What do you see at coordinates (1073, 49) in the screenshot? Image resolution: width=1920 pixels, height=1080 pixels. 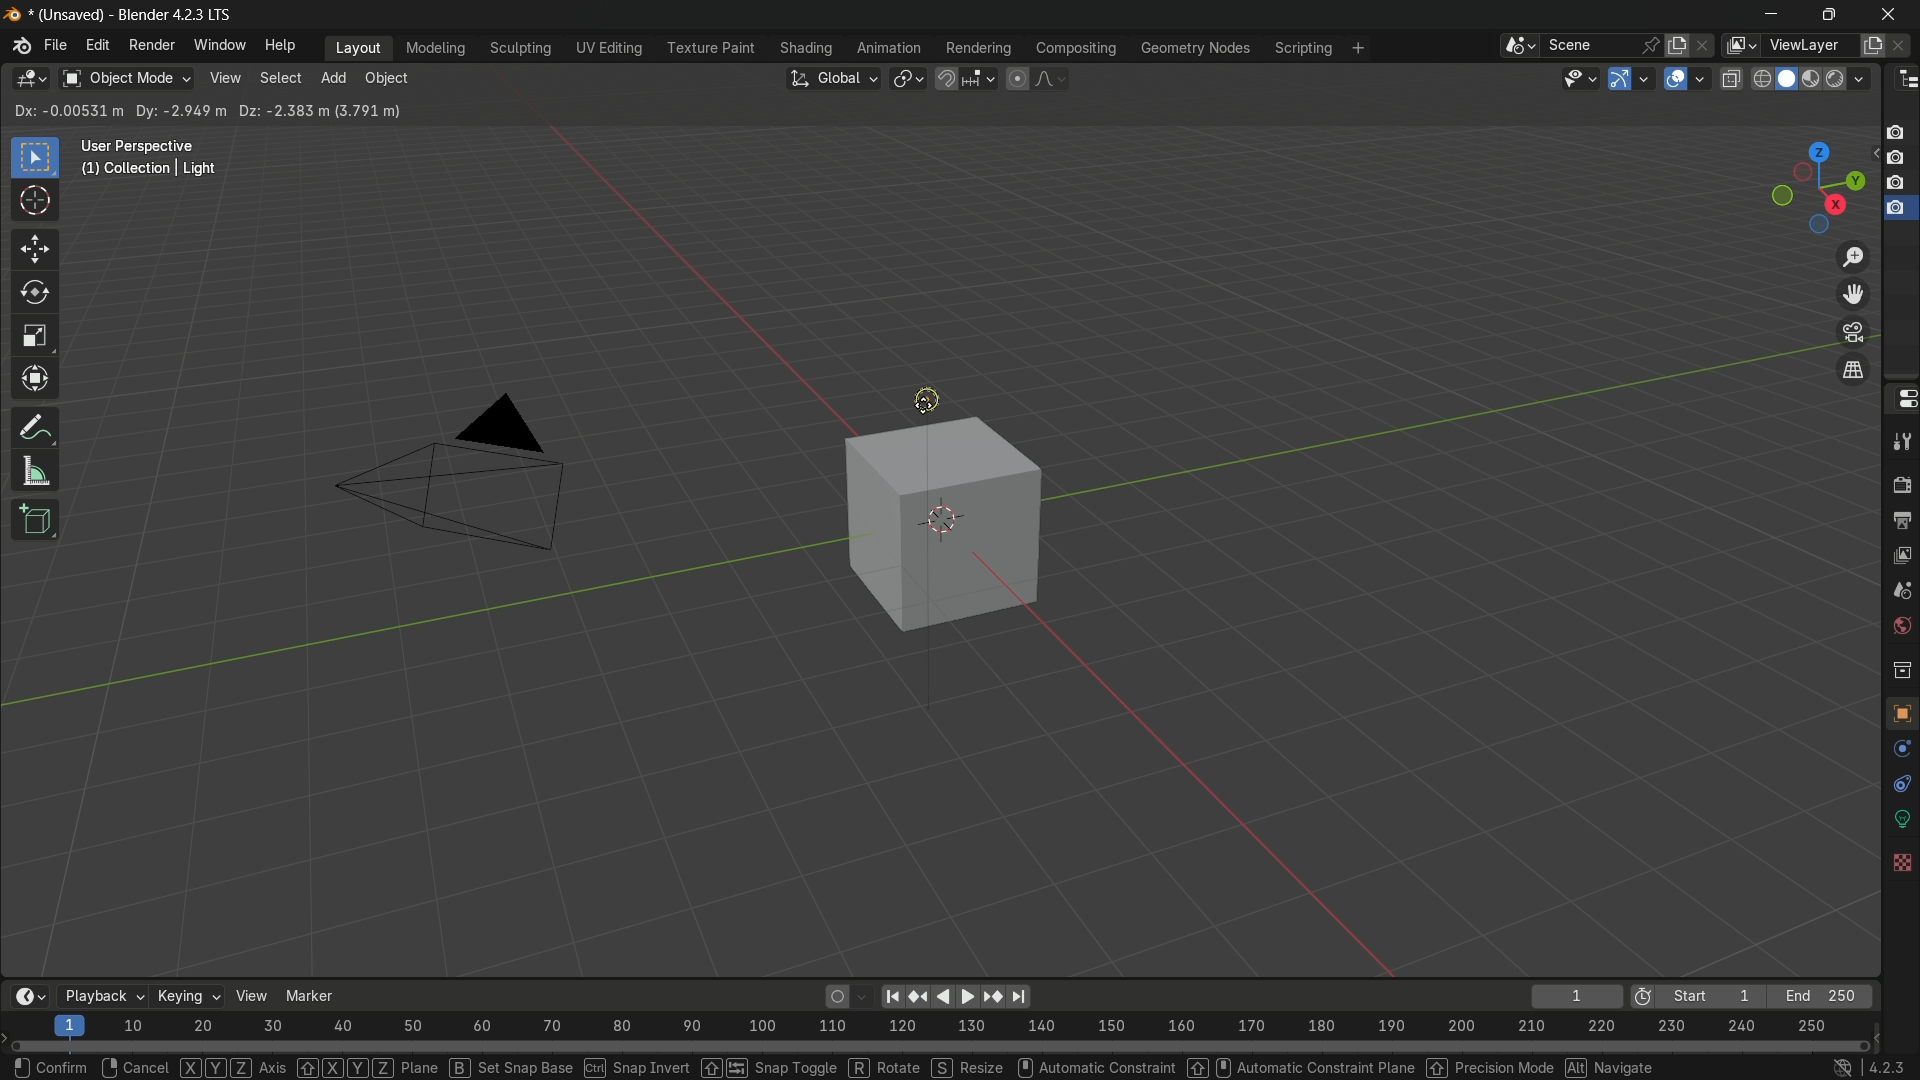 I see `compositing menu` at bounding box center [1073, 49].